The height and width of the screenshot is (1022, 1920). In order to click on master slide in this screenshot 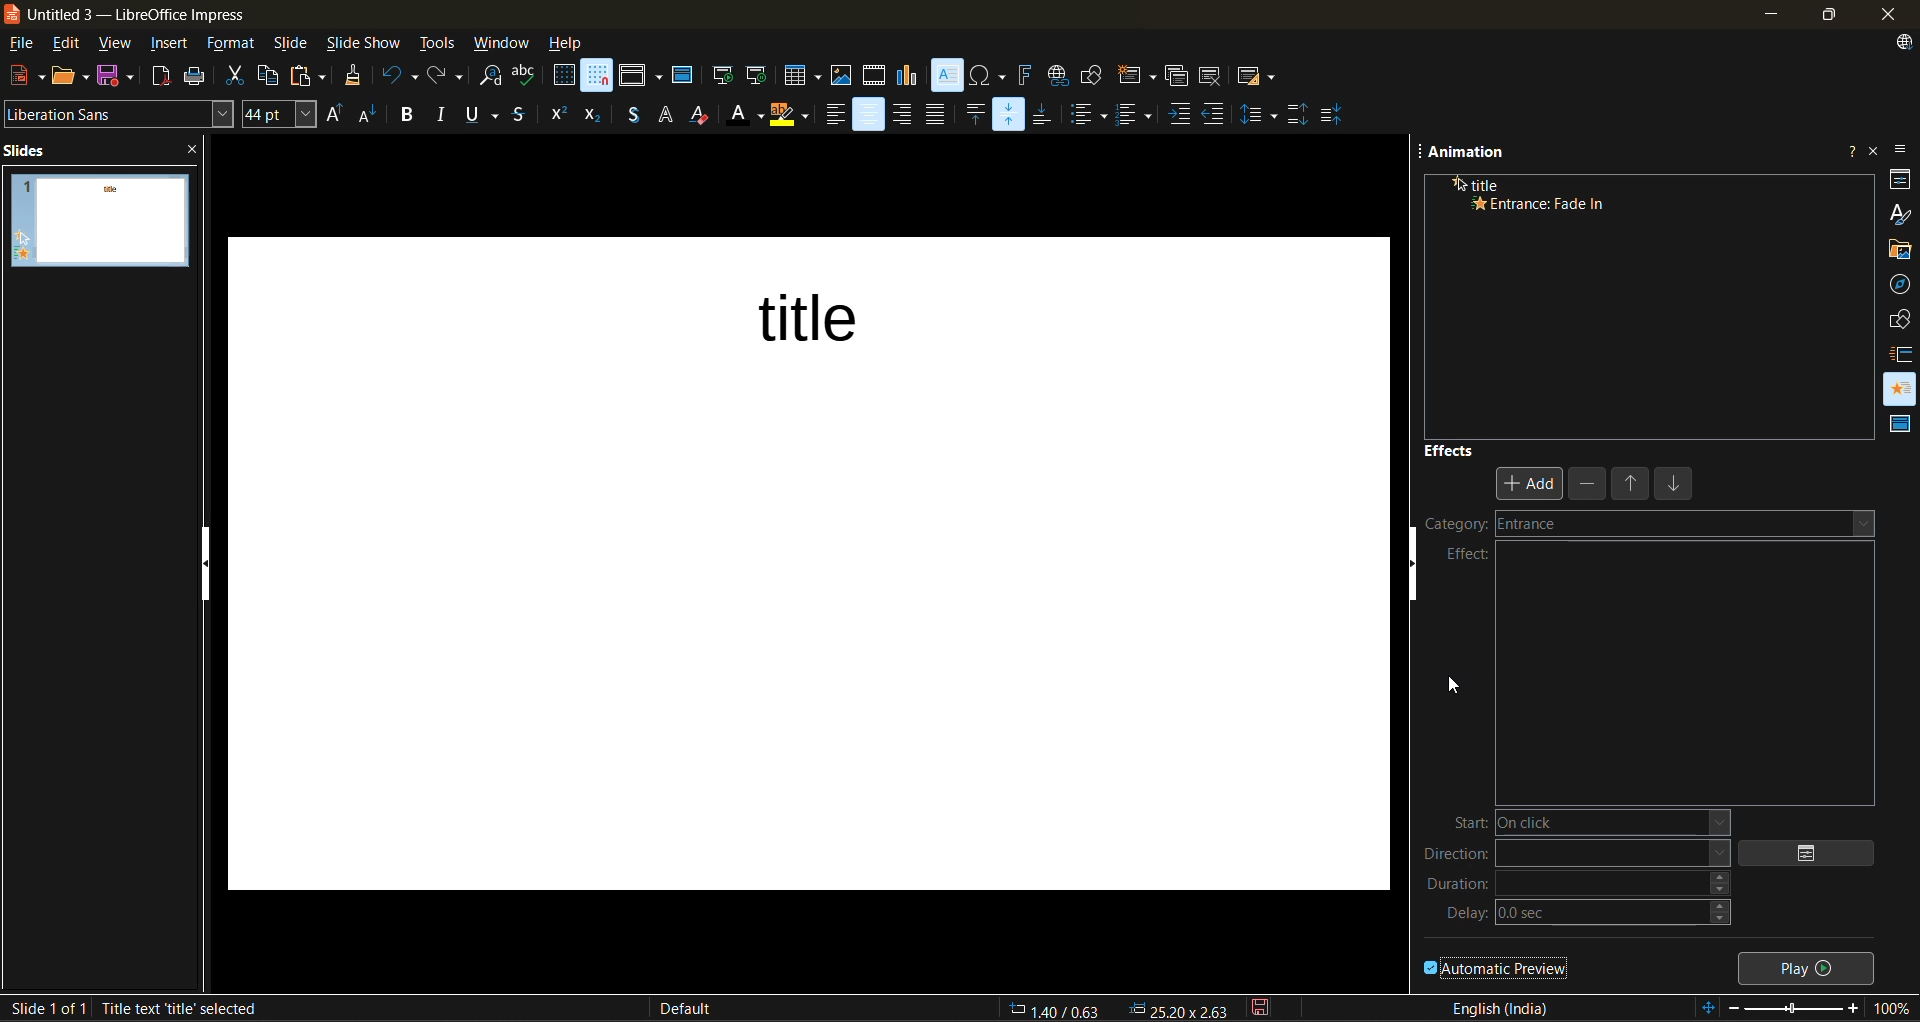, I will do `click(683, 77)`.